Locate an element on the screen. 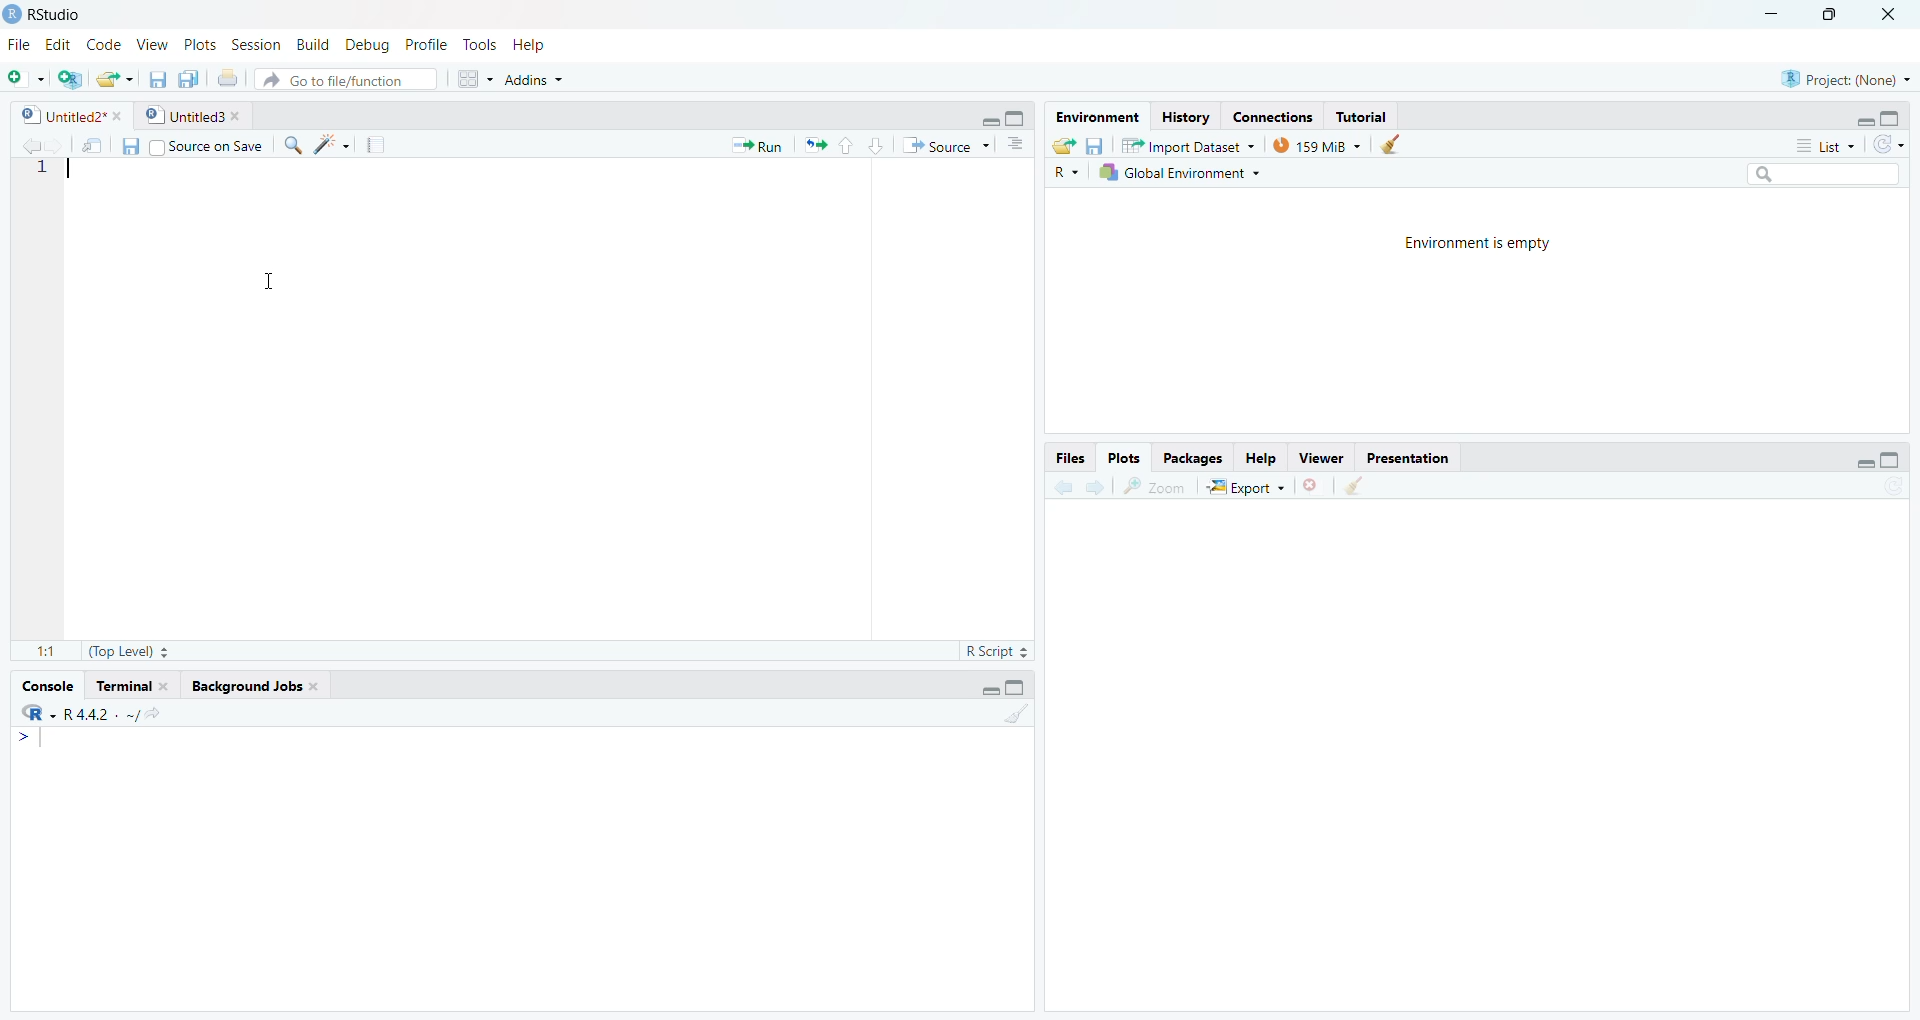 The width and height of the screenshot is (1920, 1020). Open folder is located at coordinates (1066, 146).